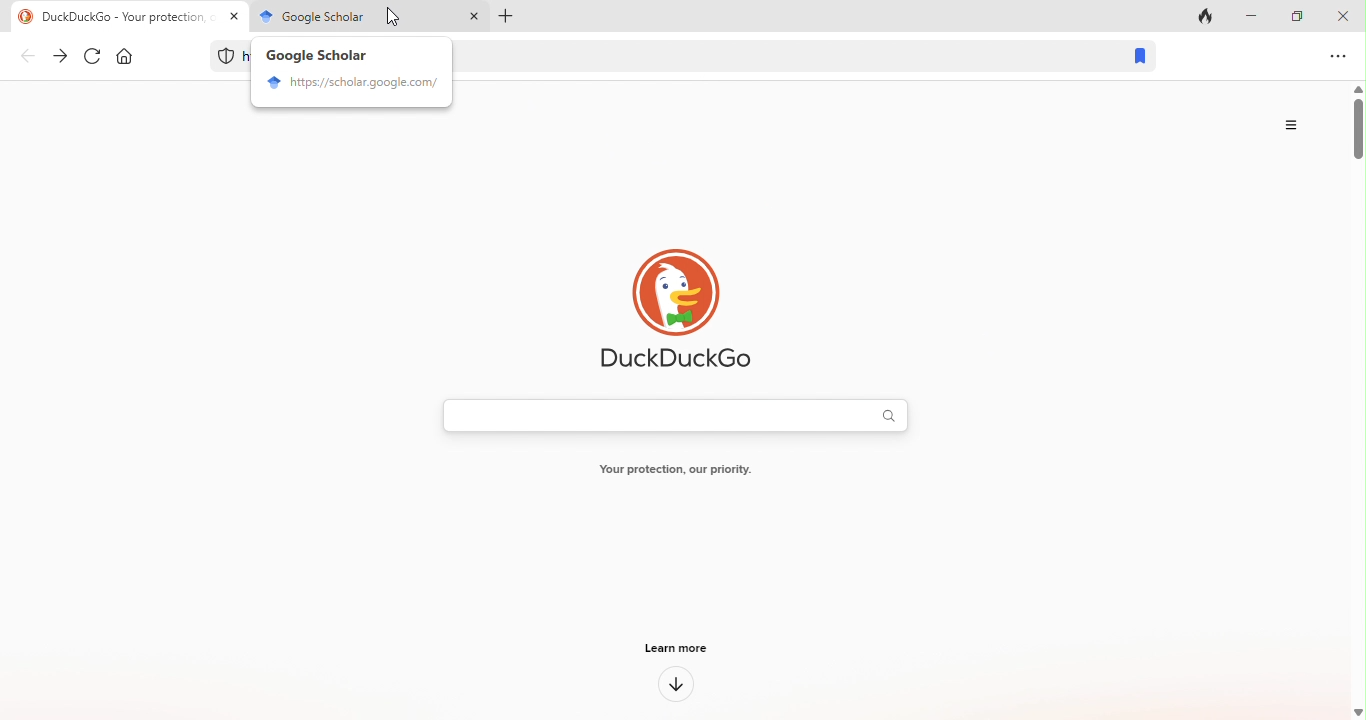  Describe the element at coordinates (1295, 125) in the screenshot. I see `option` at that location.